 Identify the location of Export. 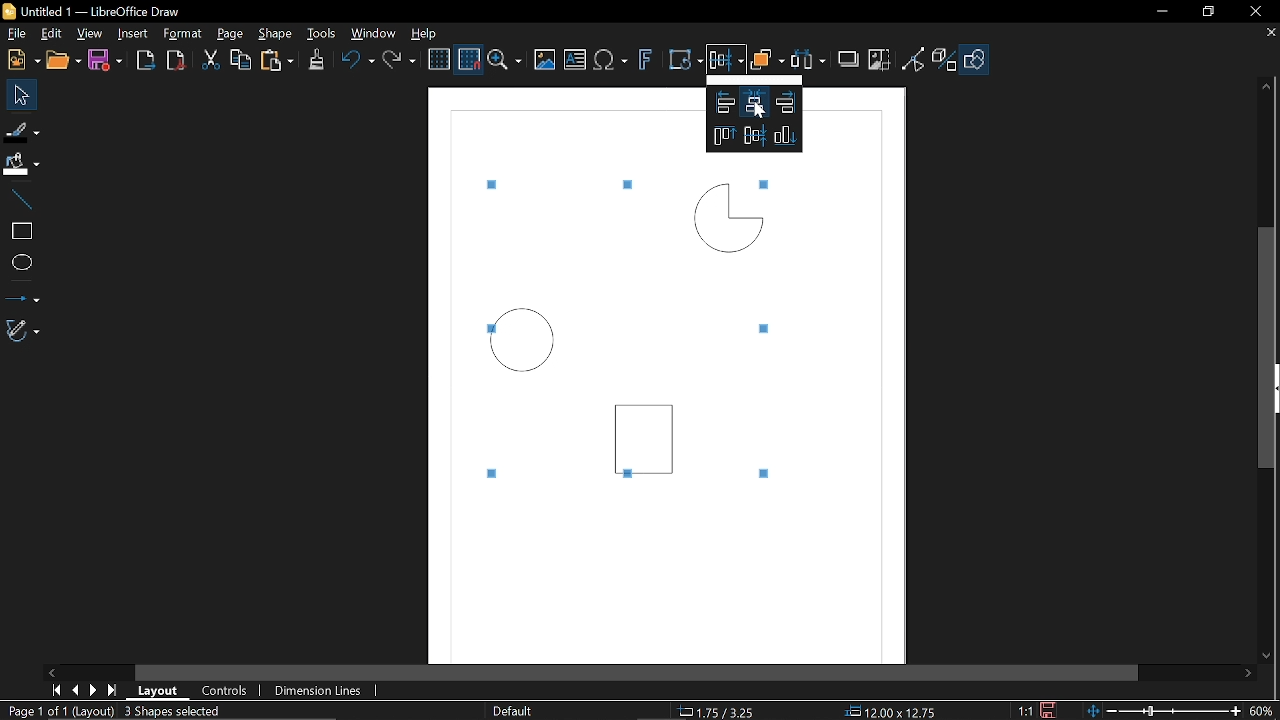
(146, 60).